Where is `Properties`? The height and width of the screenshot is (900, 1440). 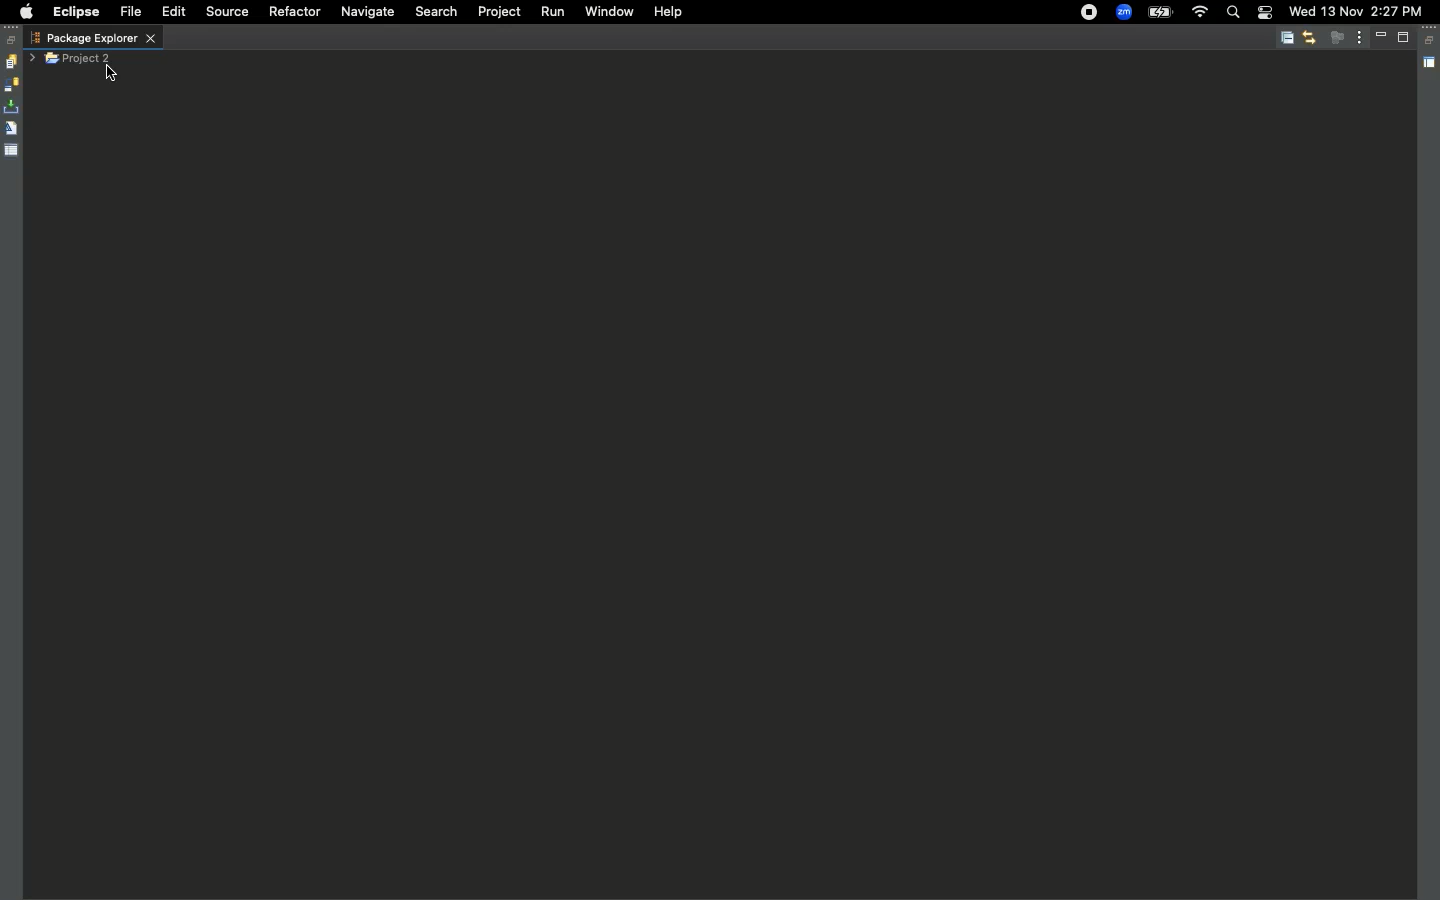 Properties is located at coordinates (12, 149).